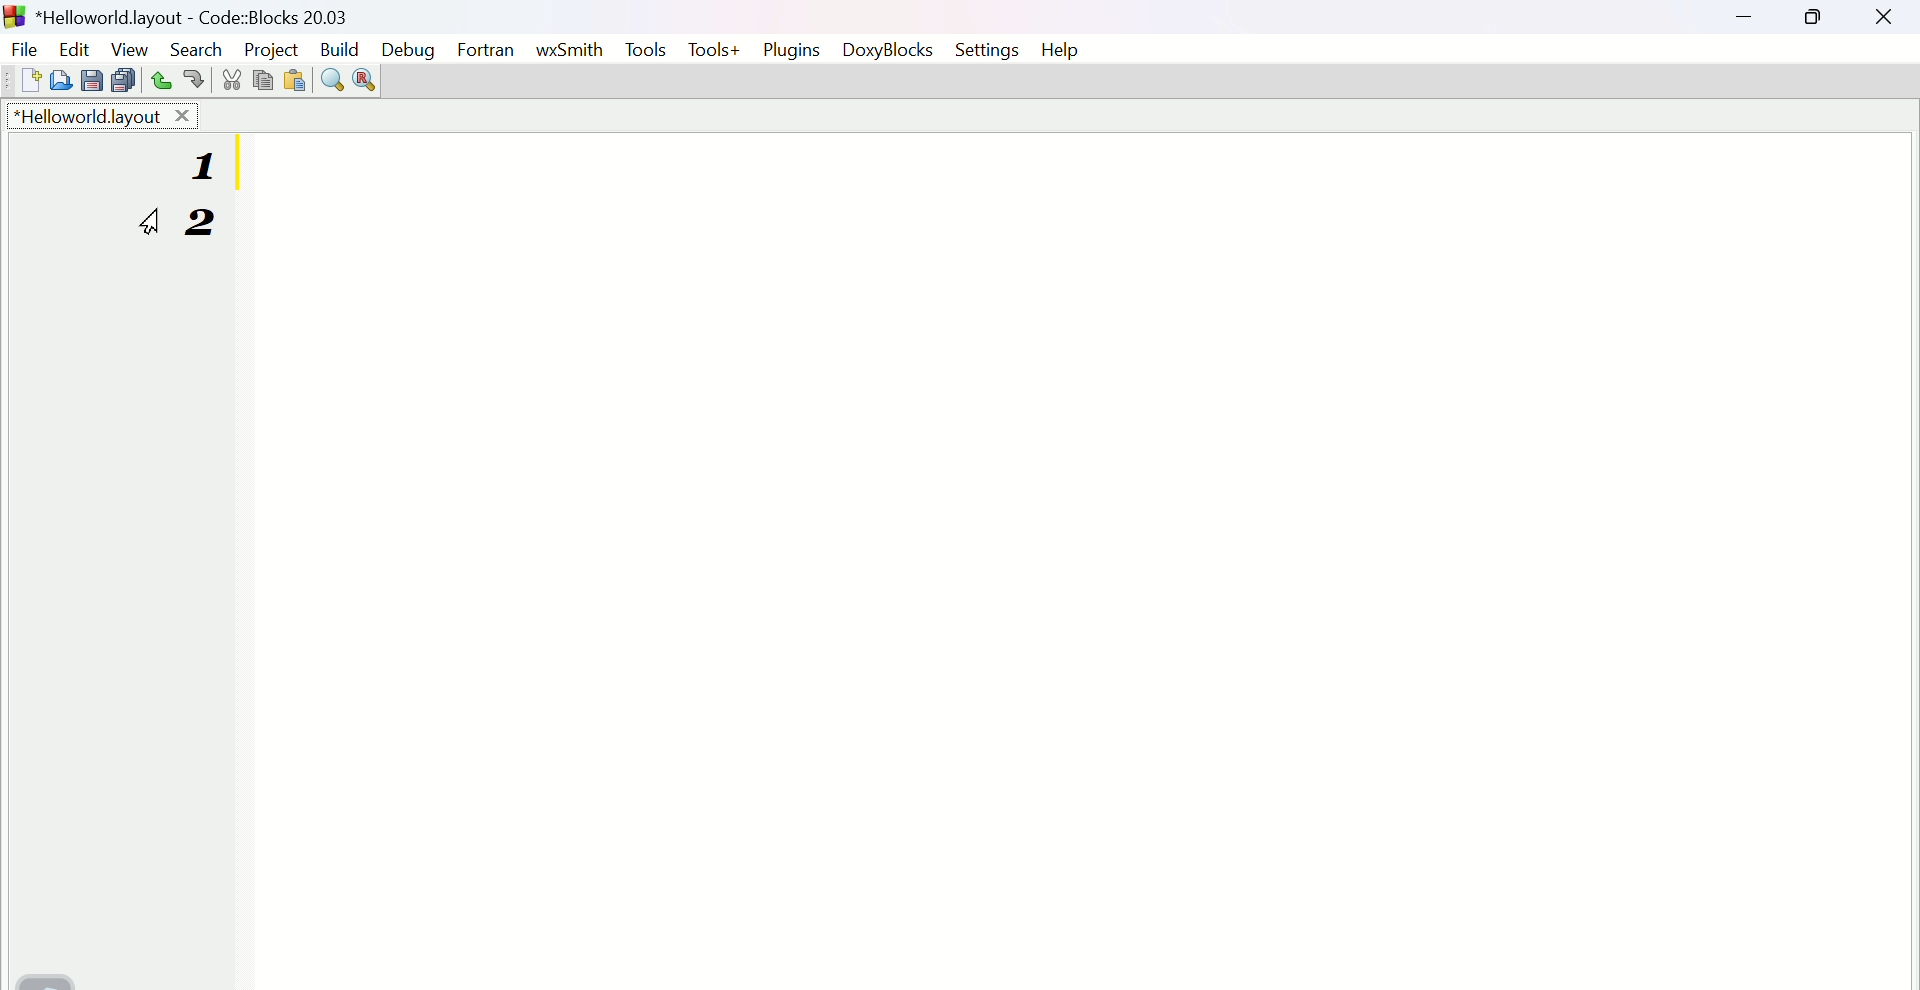 The image size is (1920, 990). Describe the element at coordinates (339, 46) in the screenshot. I see `Build` at that location.